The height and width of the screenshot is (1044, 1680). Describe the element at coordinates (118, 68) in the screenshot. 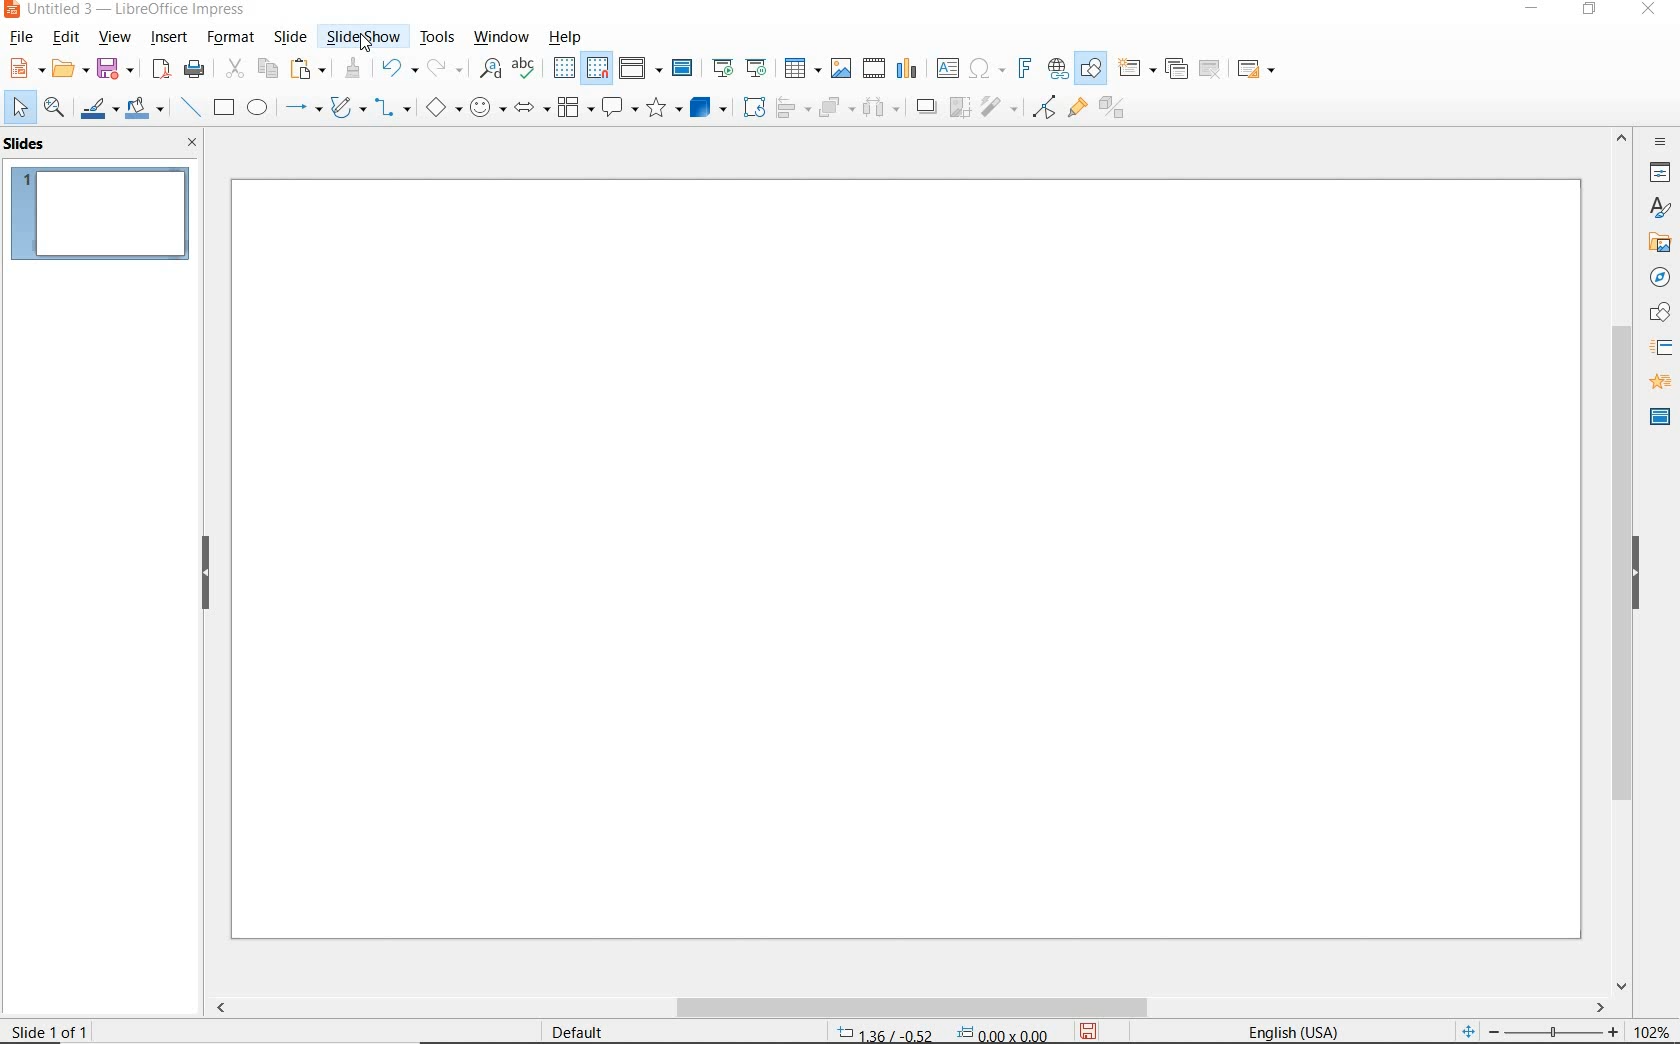

I see `SAVE` at that location.